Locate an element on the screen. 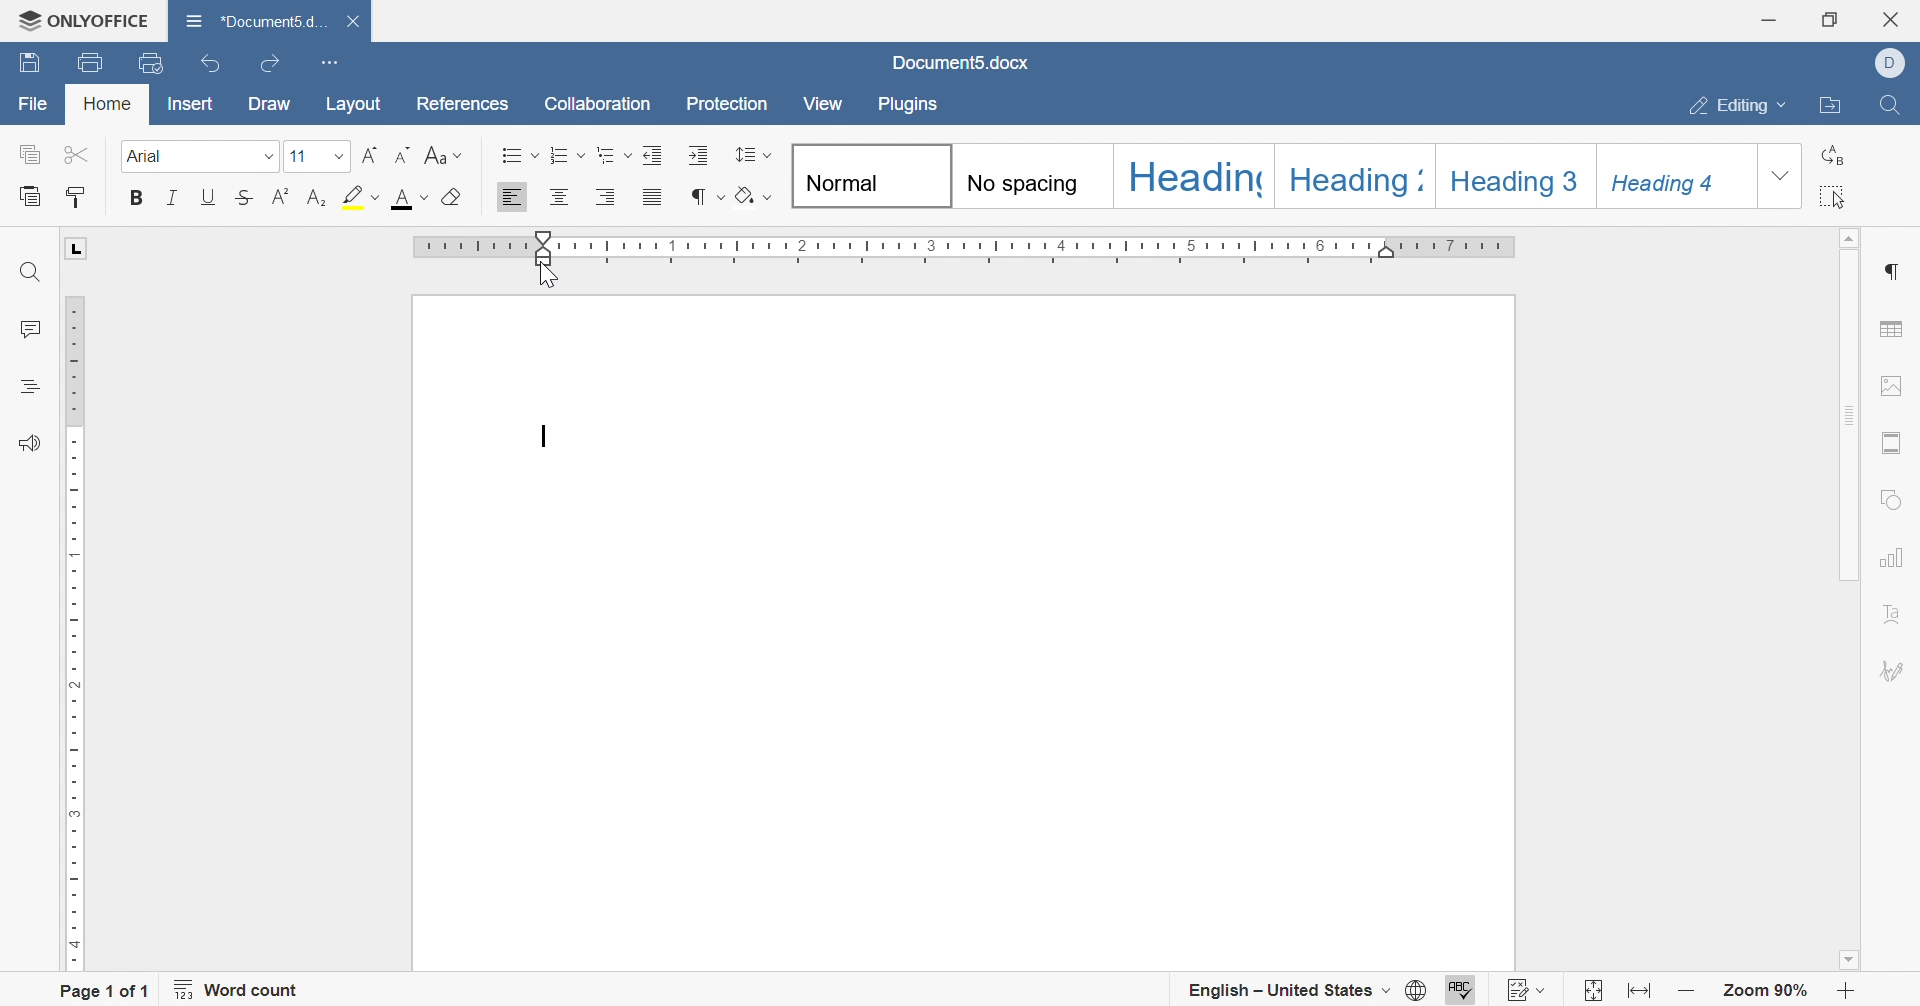  replace is located at coordinates (1839, 151).